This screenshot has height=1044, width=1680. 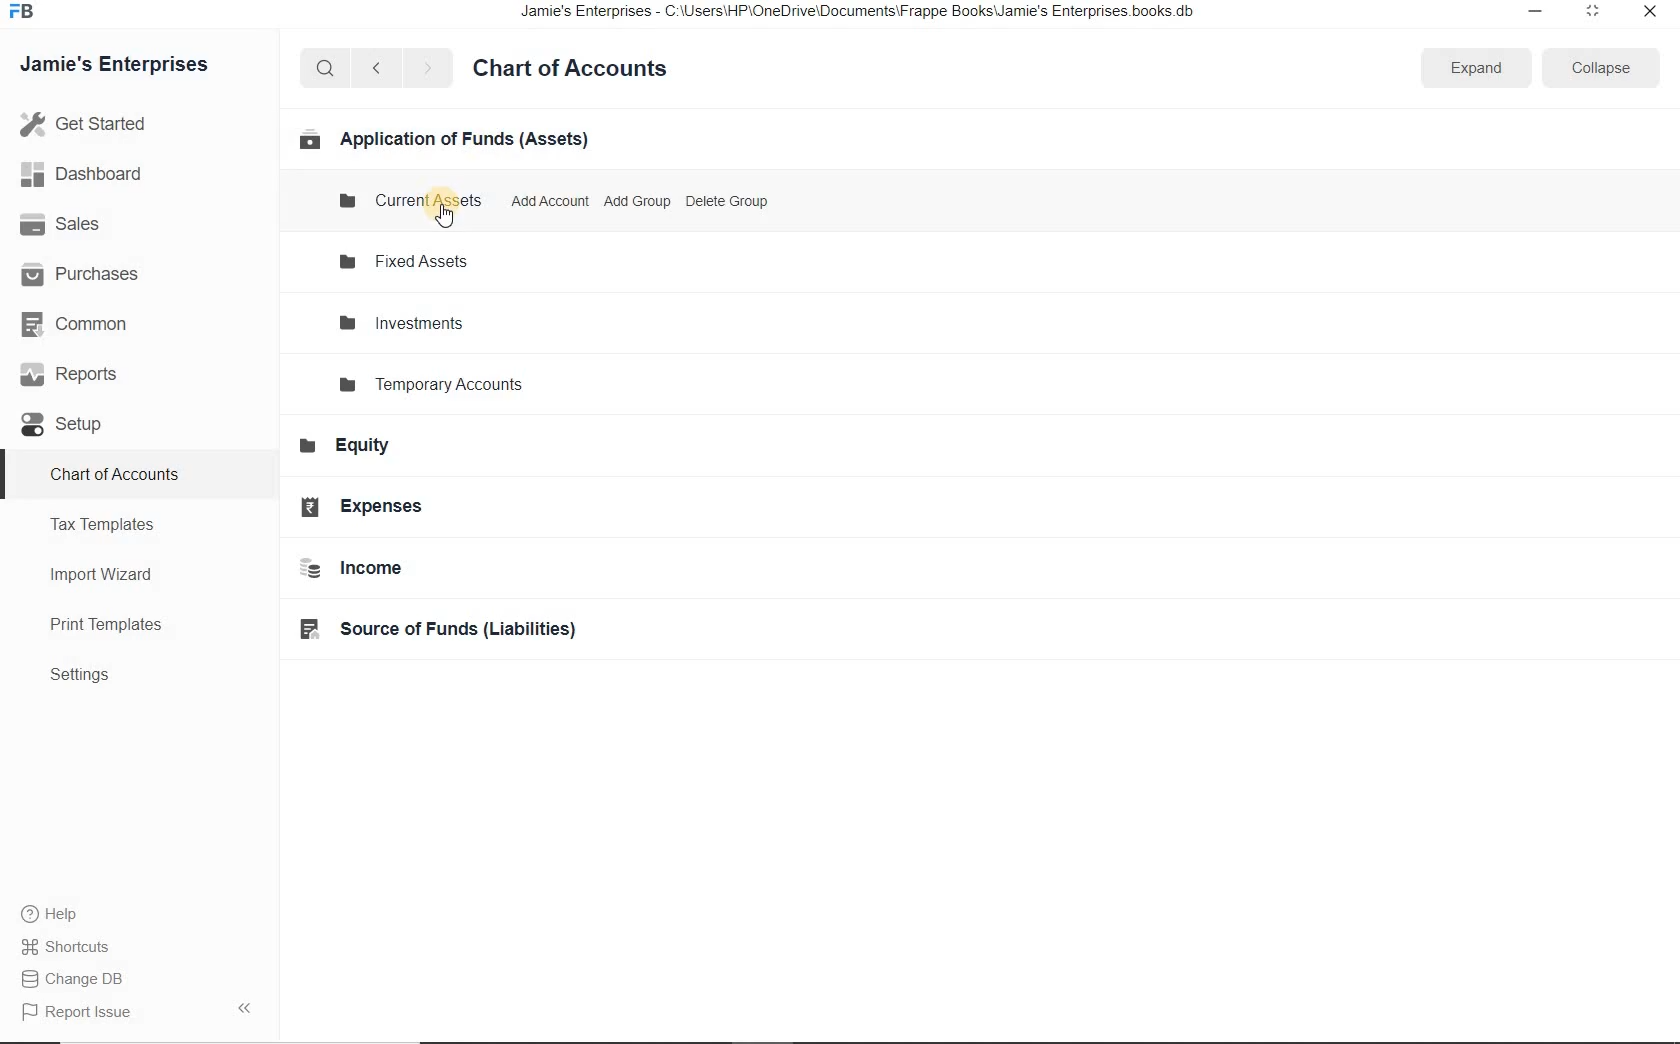 I want to click on Source of Funds (Liabilities), so click(x=455, y=632).